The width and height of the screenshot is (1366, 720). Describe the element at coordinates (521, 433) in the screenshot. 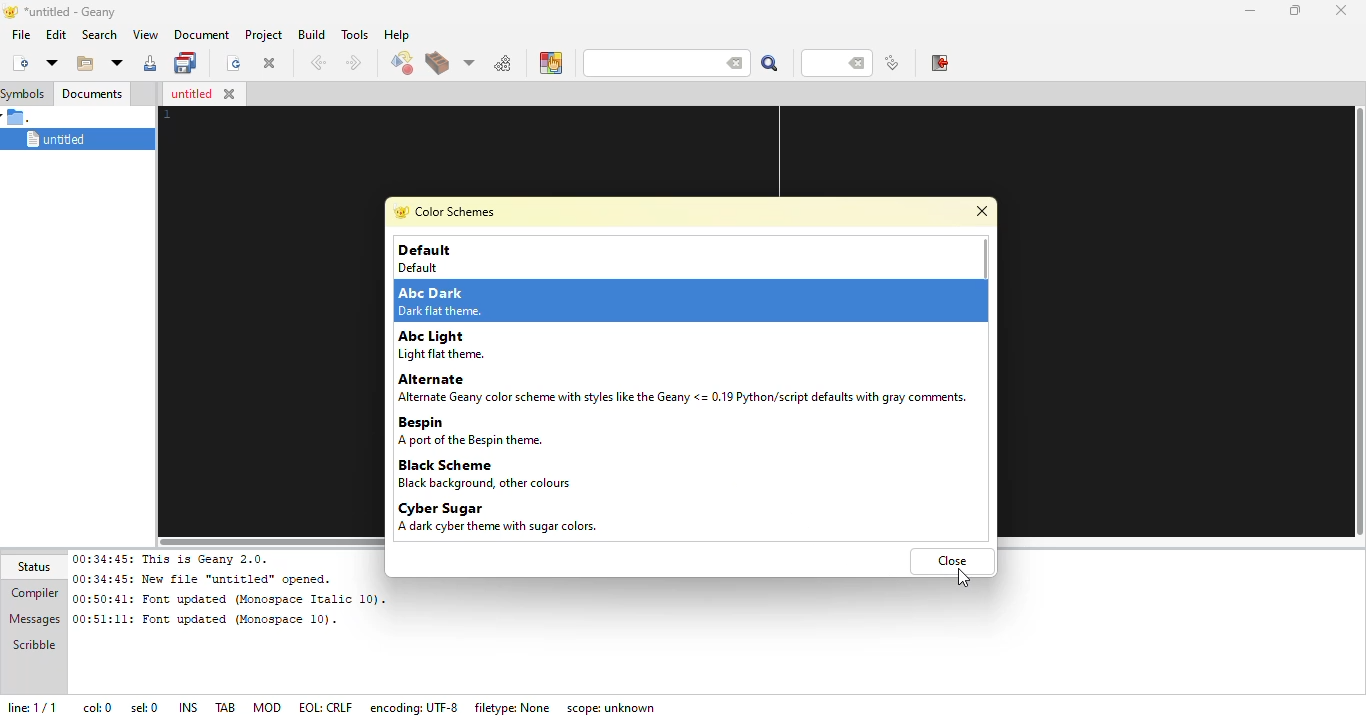

I see `Bespin A port of the Bespin theme` at that location.